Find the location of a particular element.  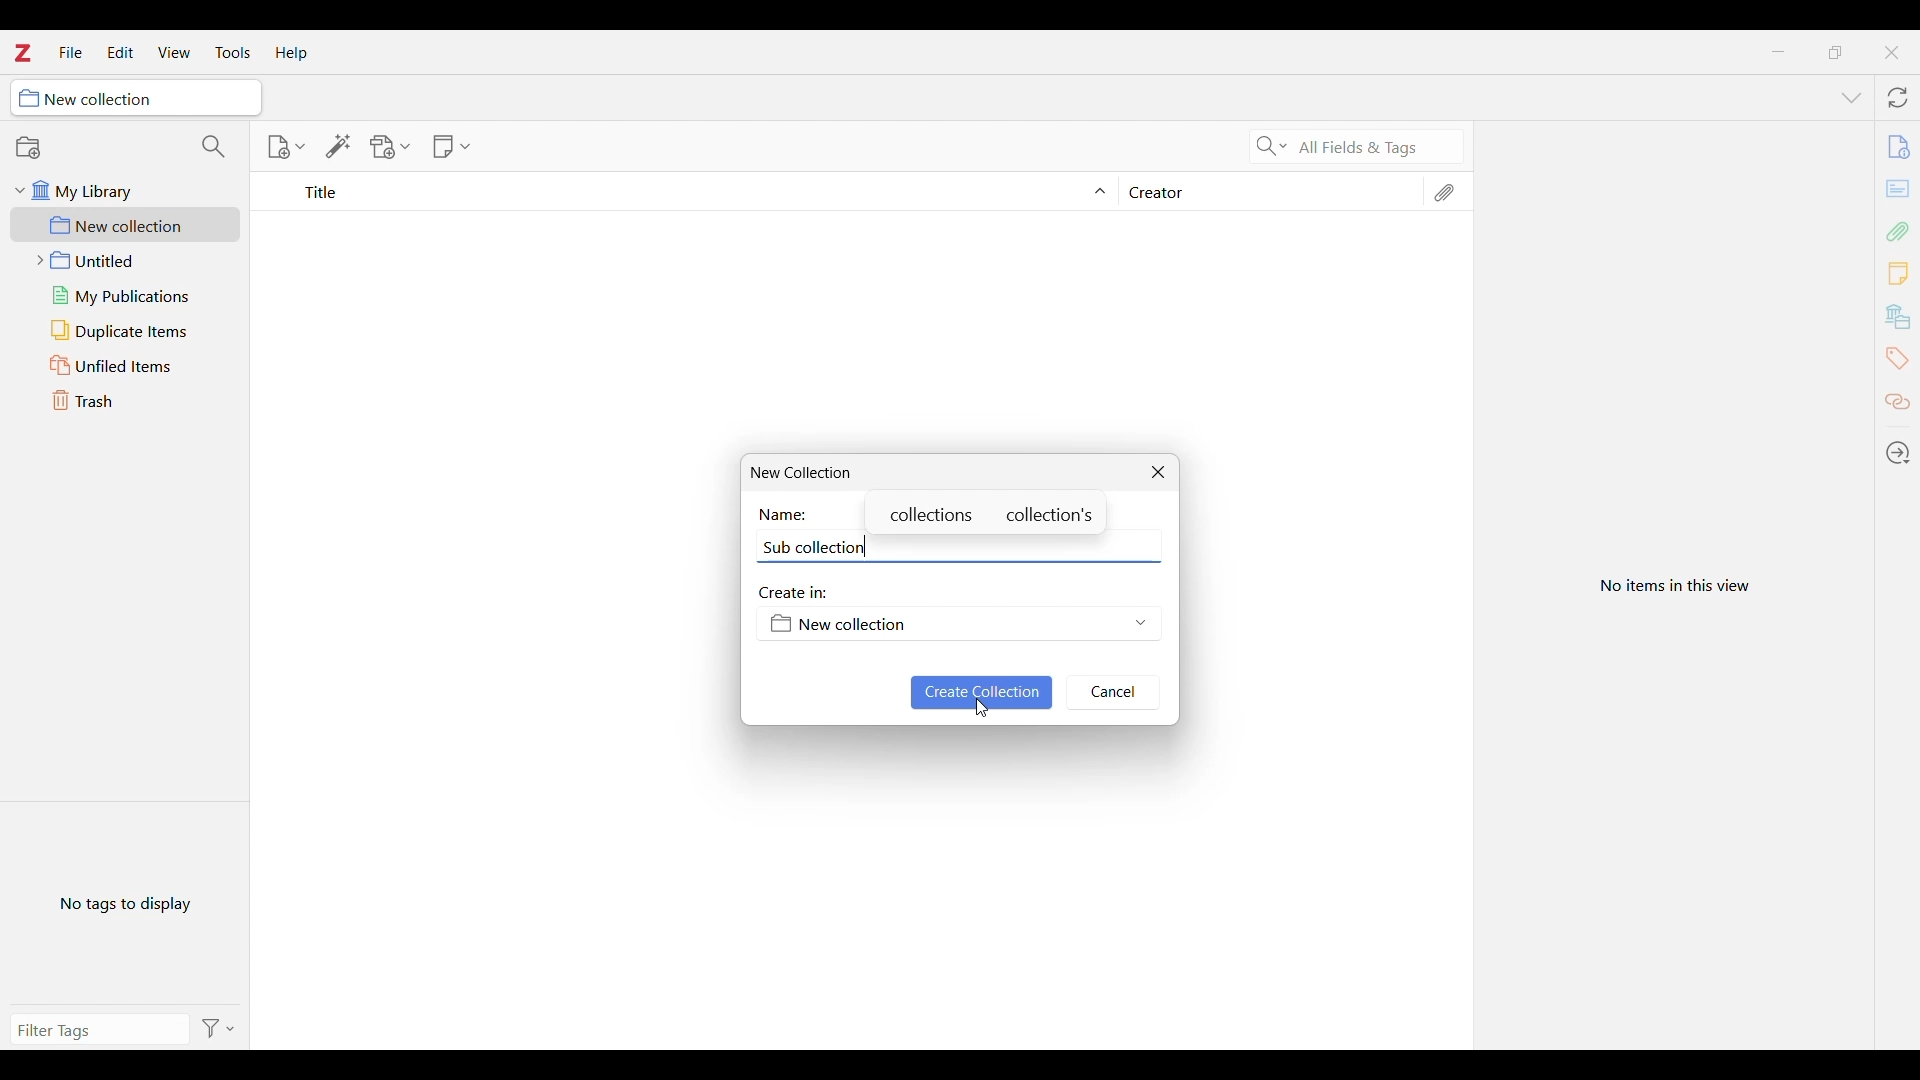

Sort Title column is located at coordinates (697, 192).